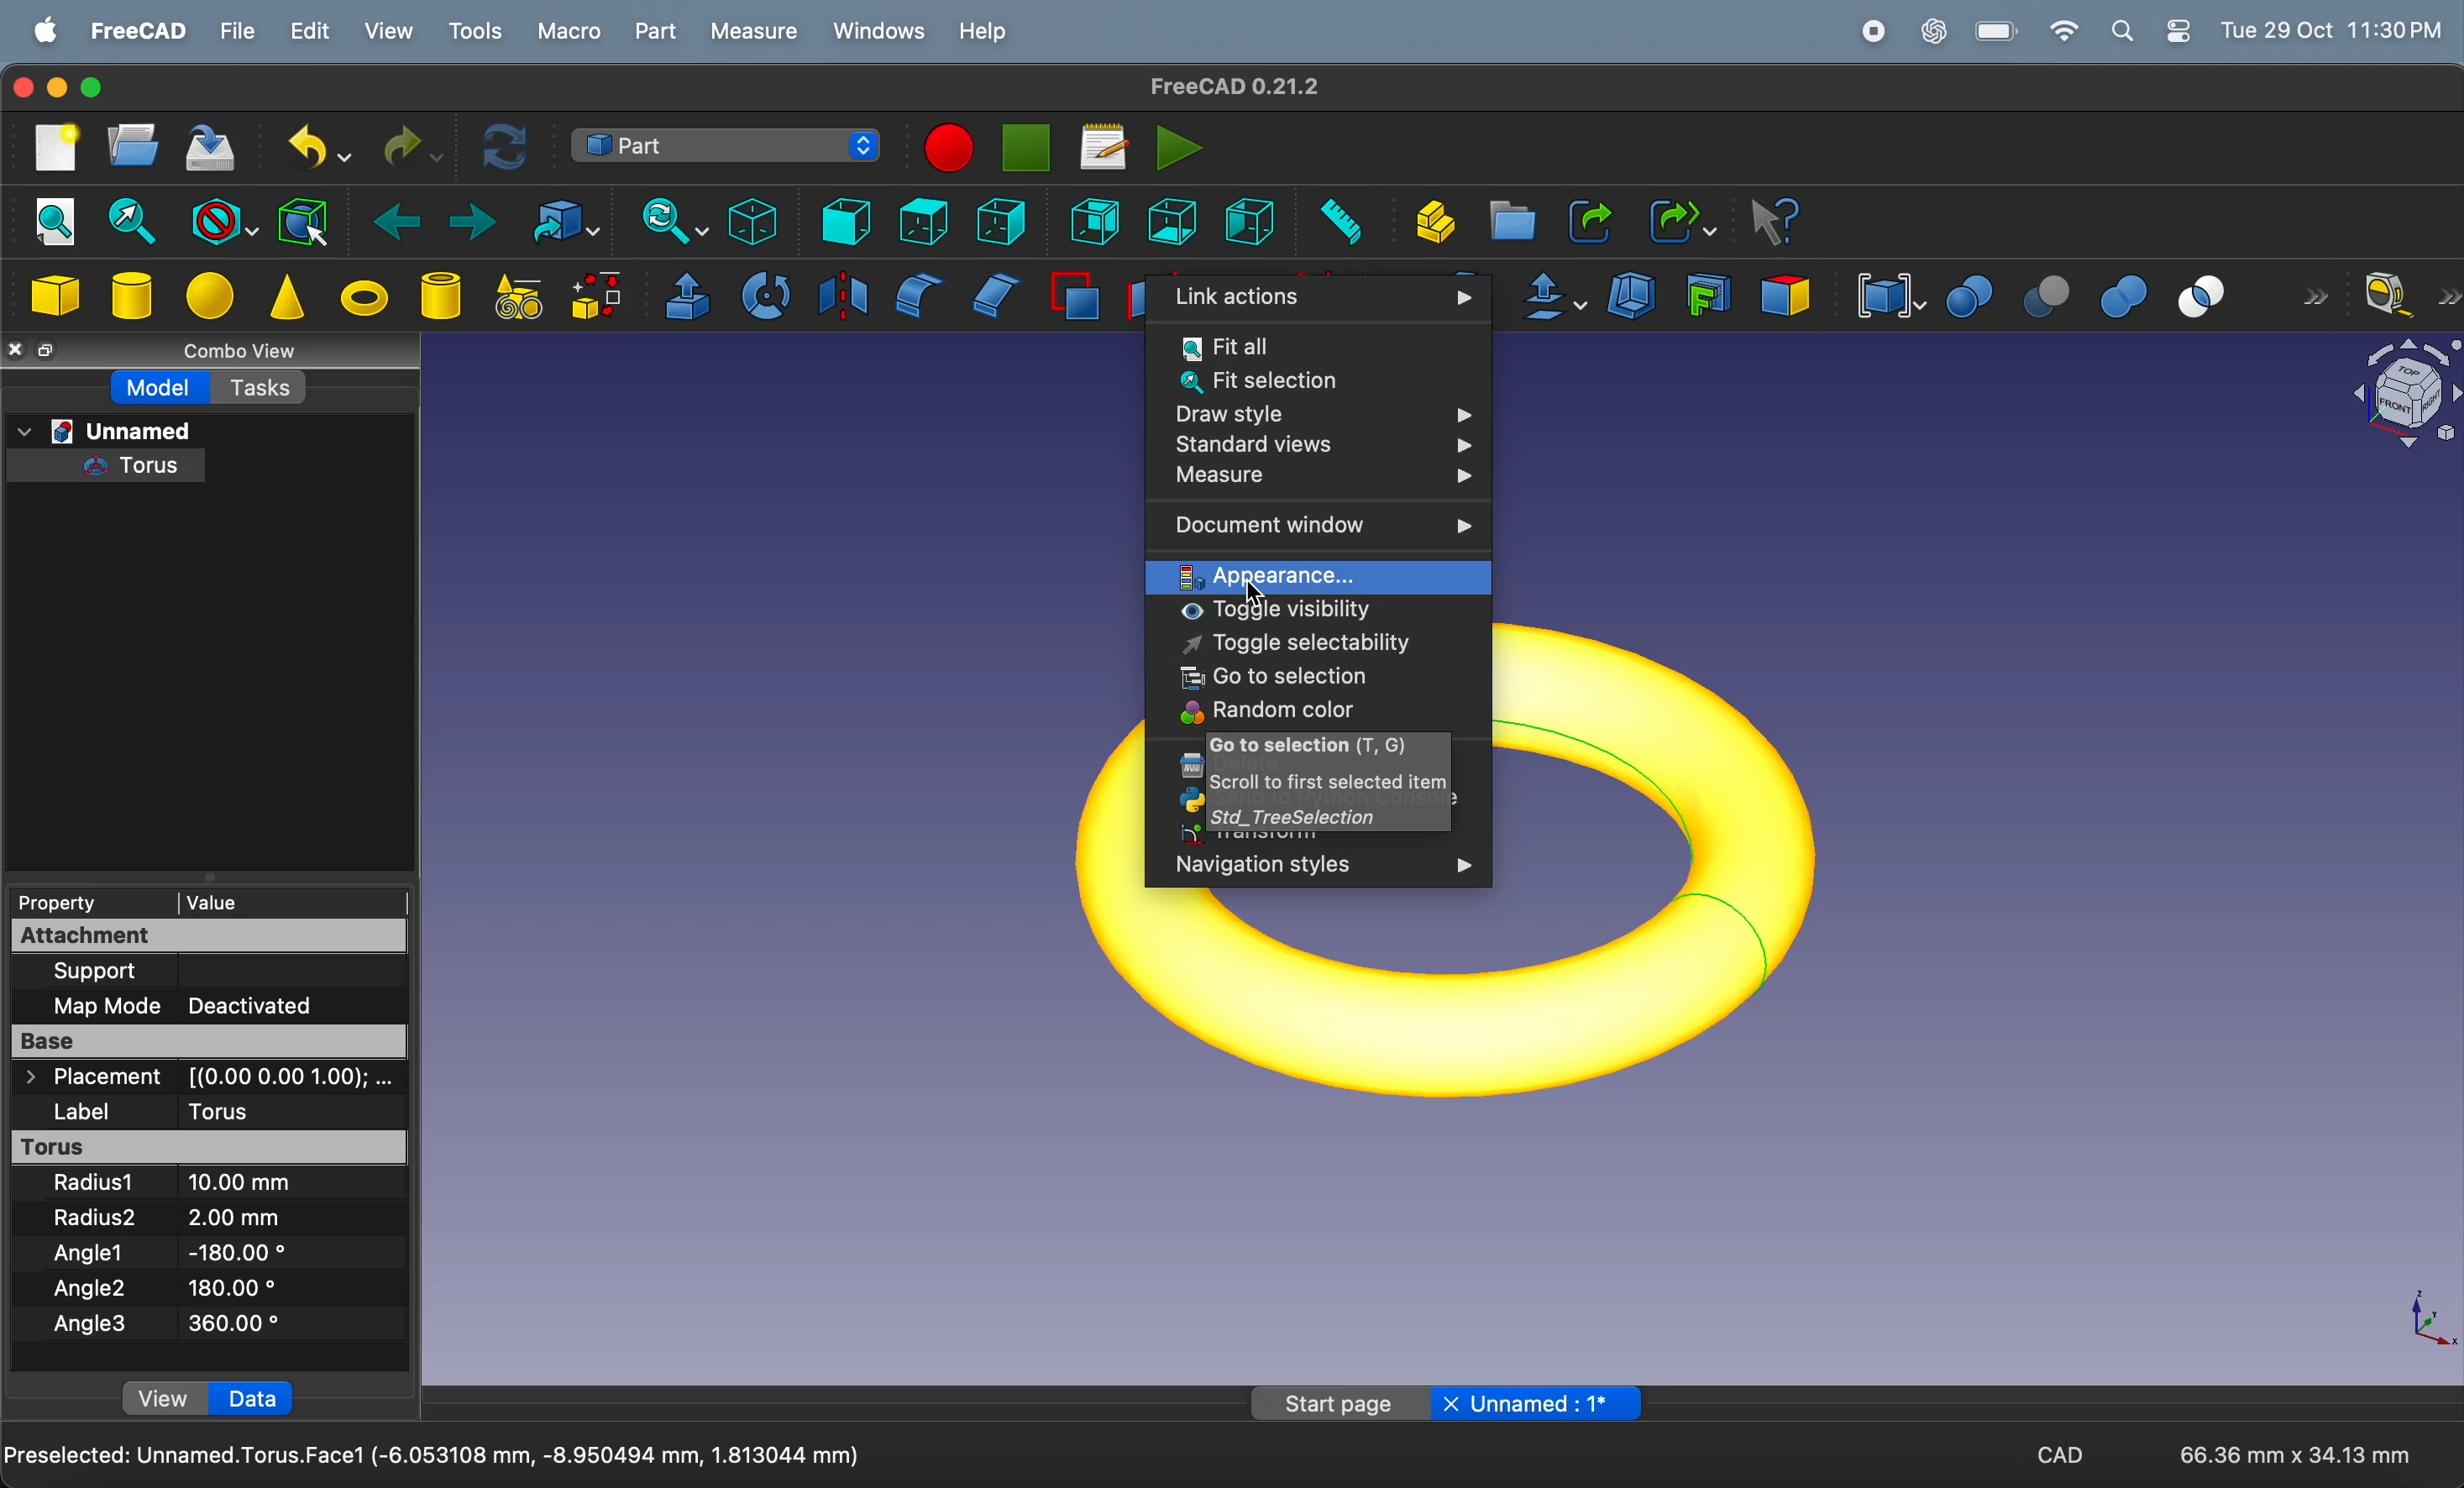 The height and width of the screenshot is (1488, 2464). I want to click on chatgpt, so click(1933, 29).